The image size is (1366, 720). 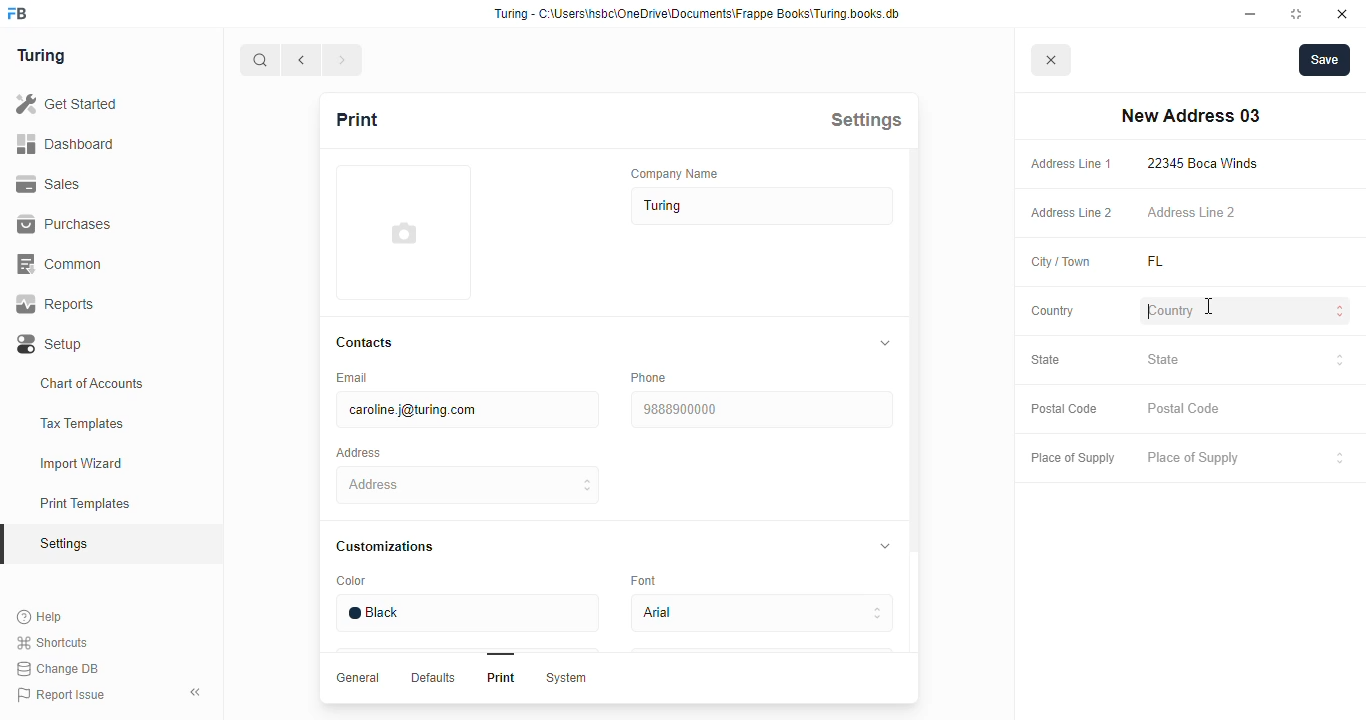 I want to click on address, so click(x=358, y=453).